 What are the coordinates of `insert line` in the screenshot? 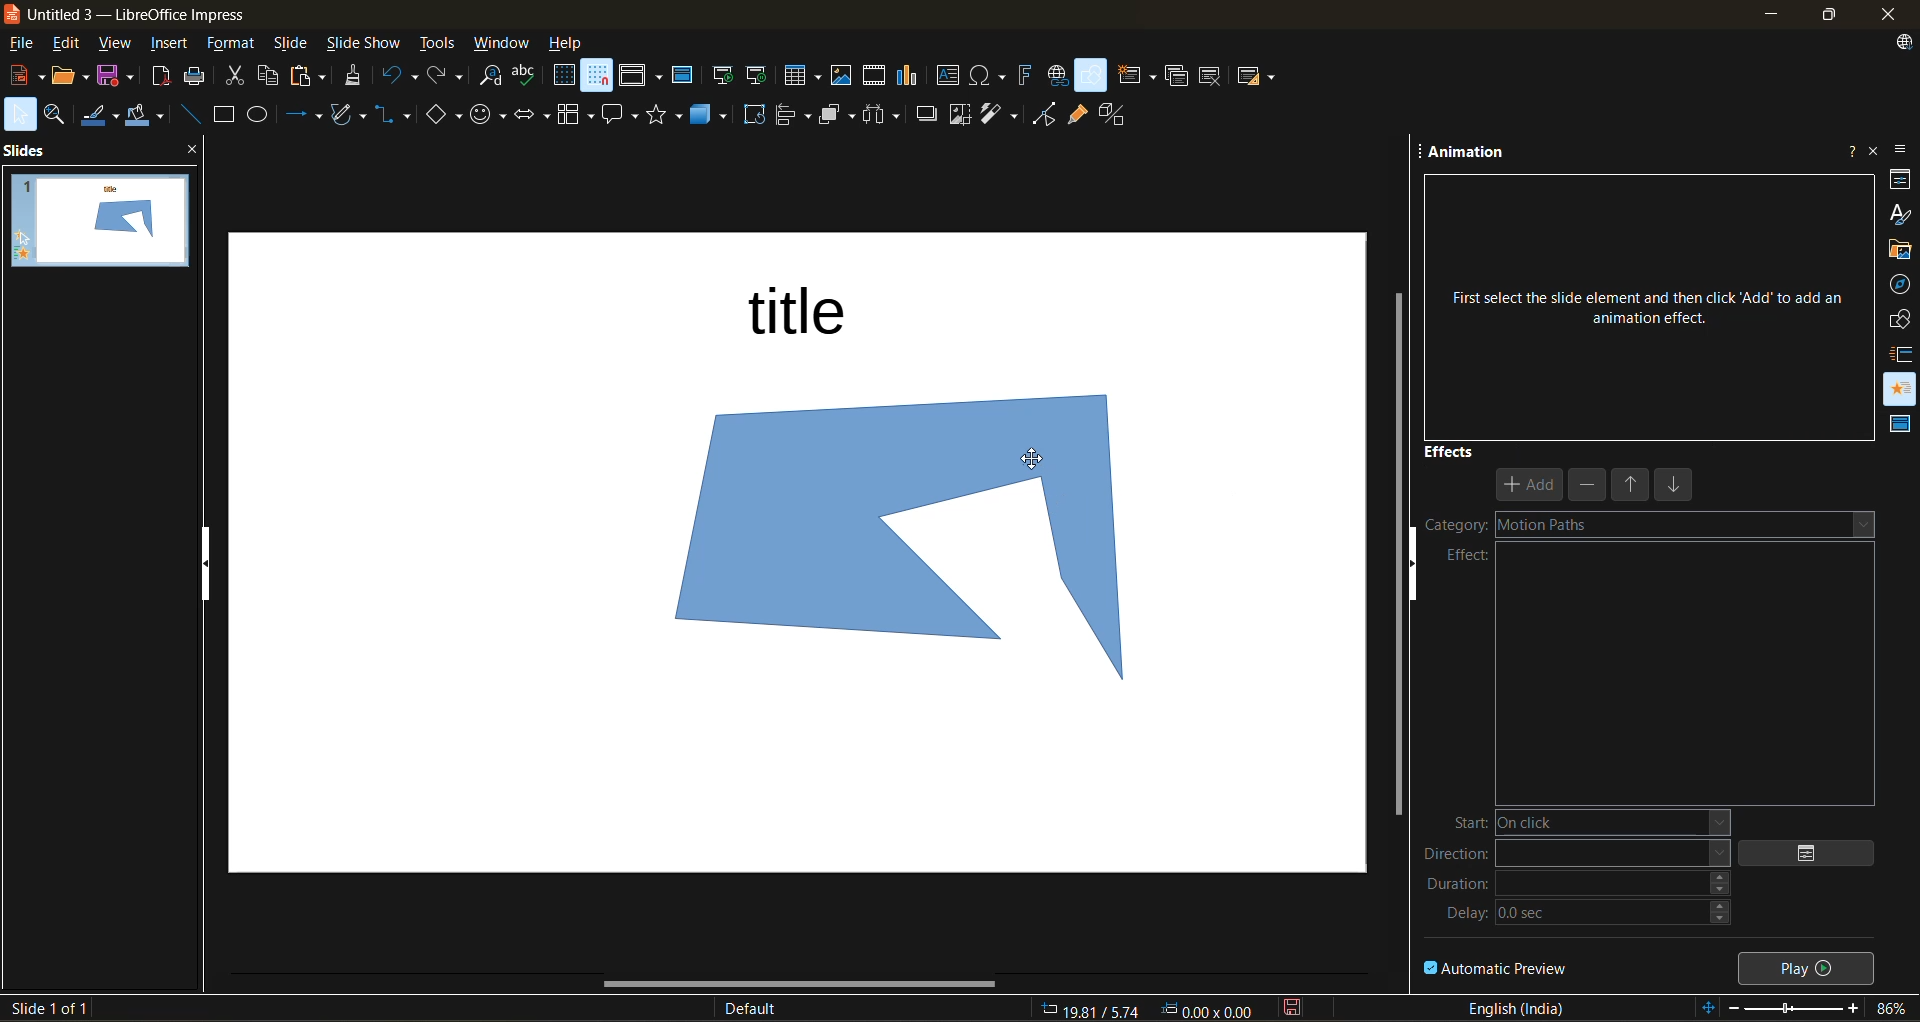 It's located at (191, 113).